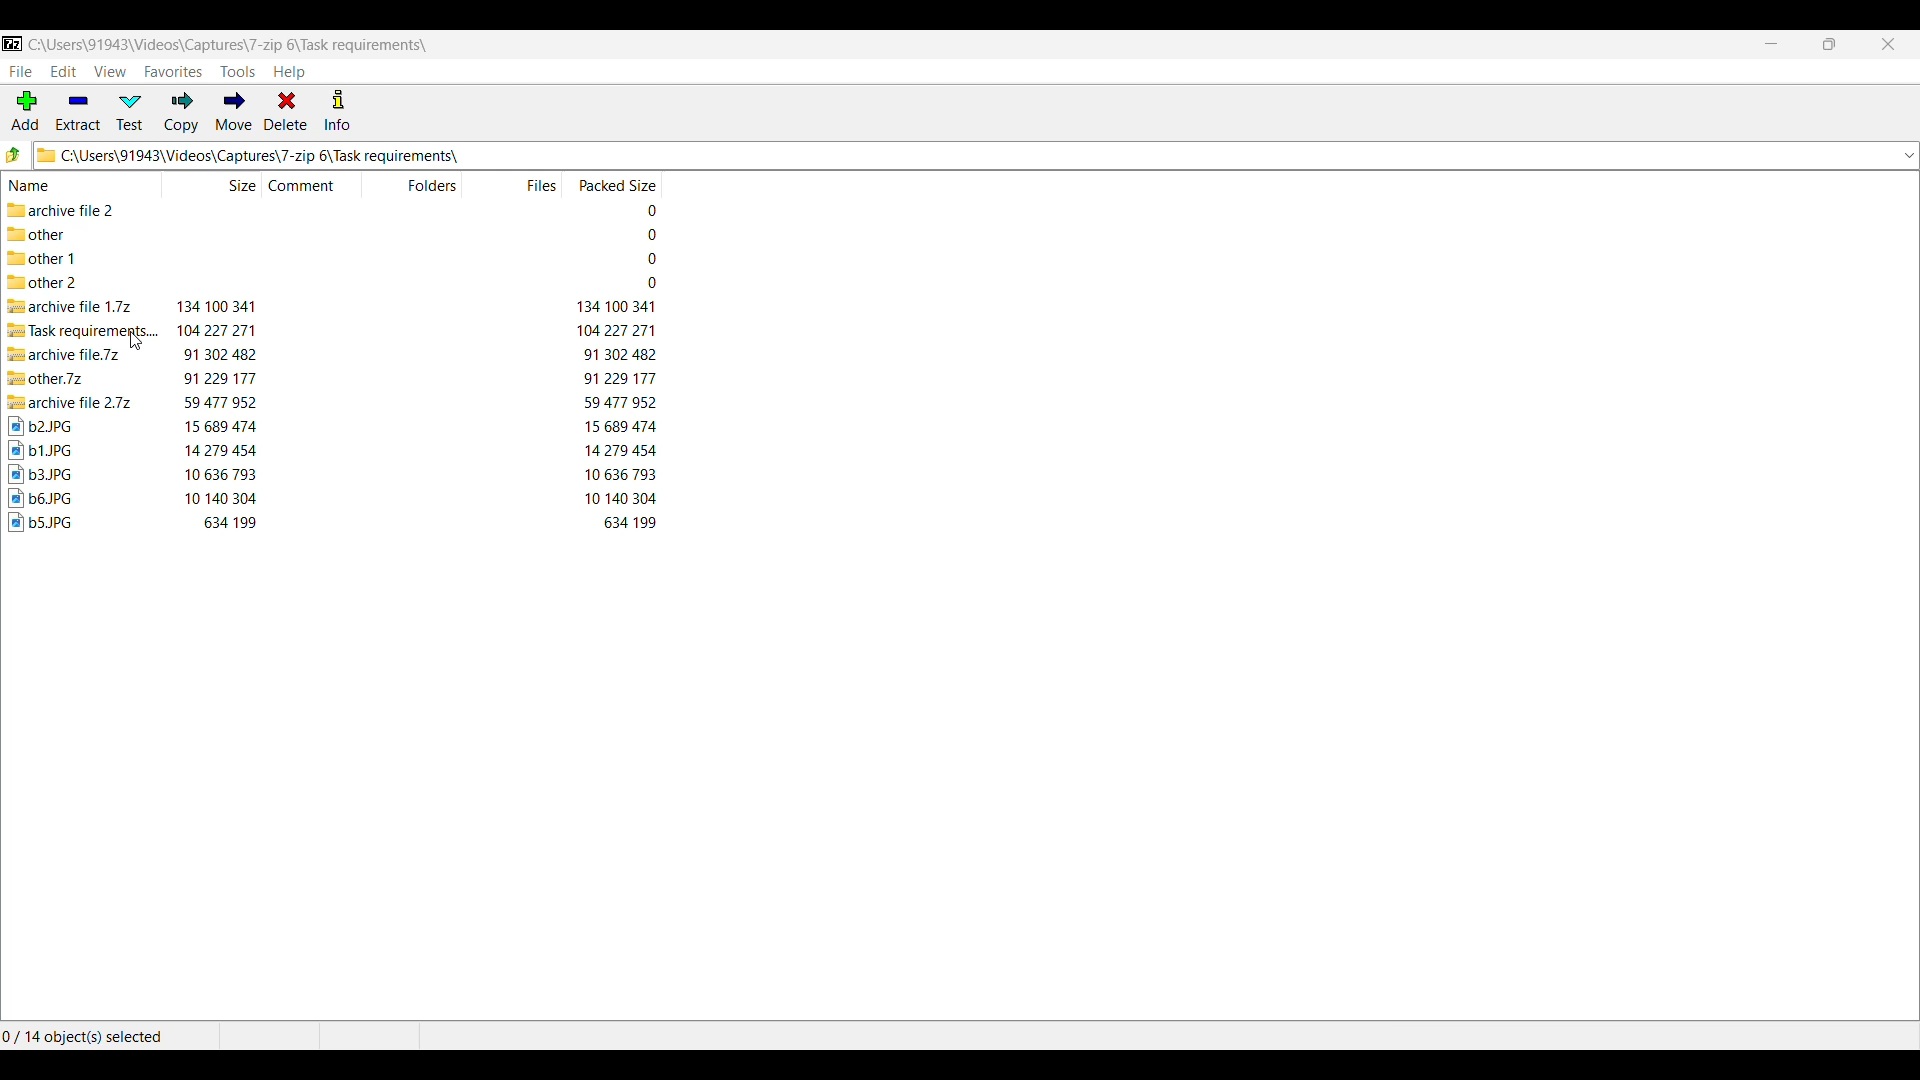  Describe the element at coordinates (610, 329) in the screenshot. I see `packed size` at that location.